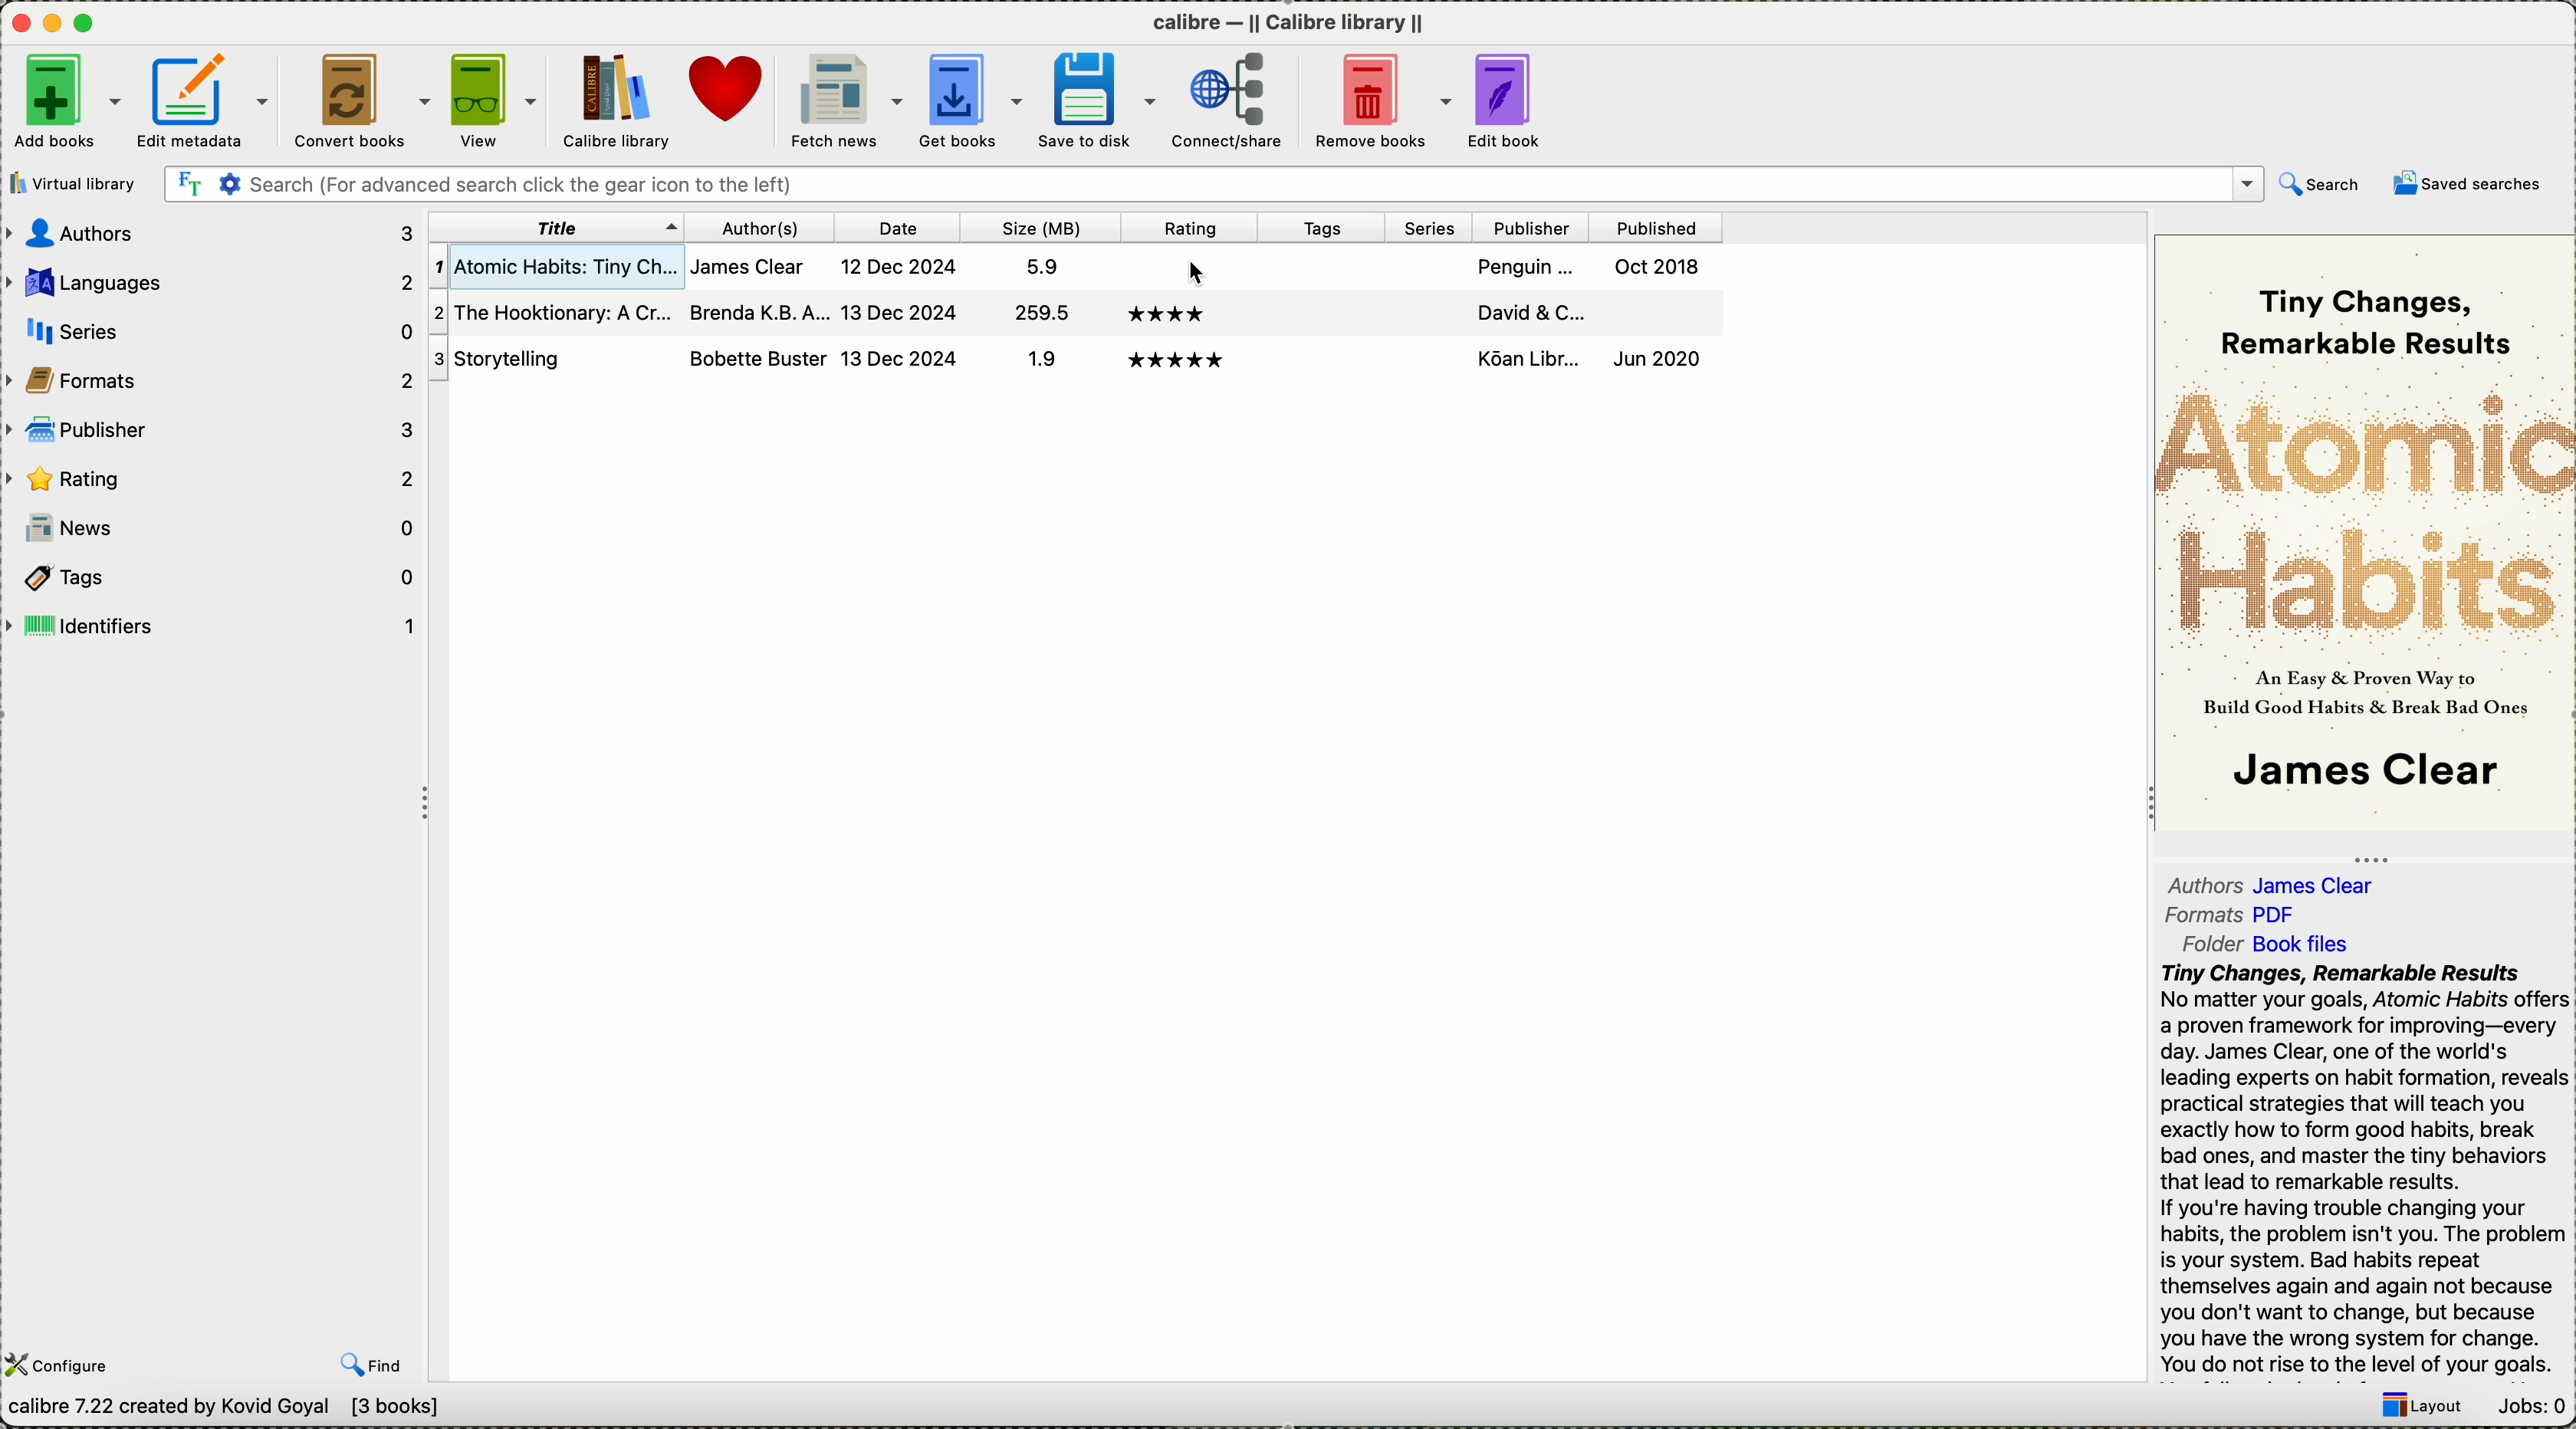  Describe the element at coordinates (1528, 358) in the screenshot. I see `koan libr...` at that location.